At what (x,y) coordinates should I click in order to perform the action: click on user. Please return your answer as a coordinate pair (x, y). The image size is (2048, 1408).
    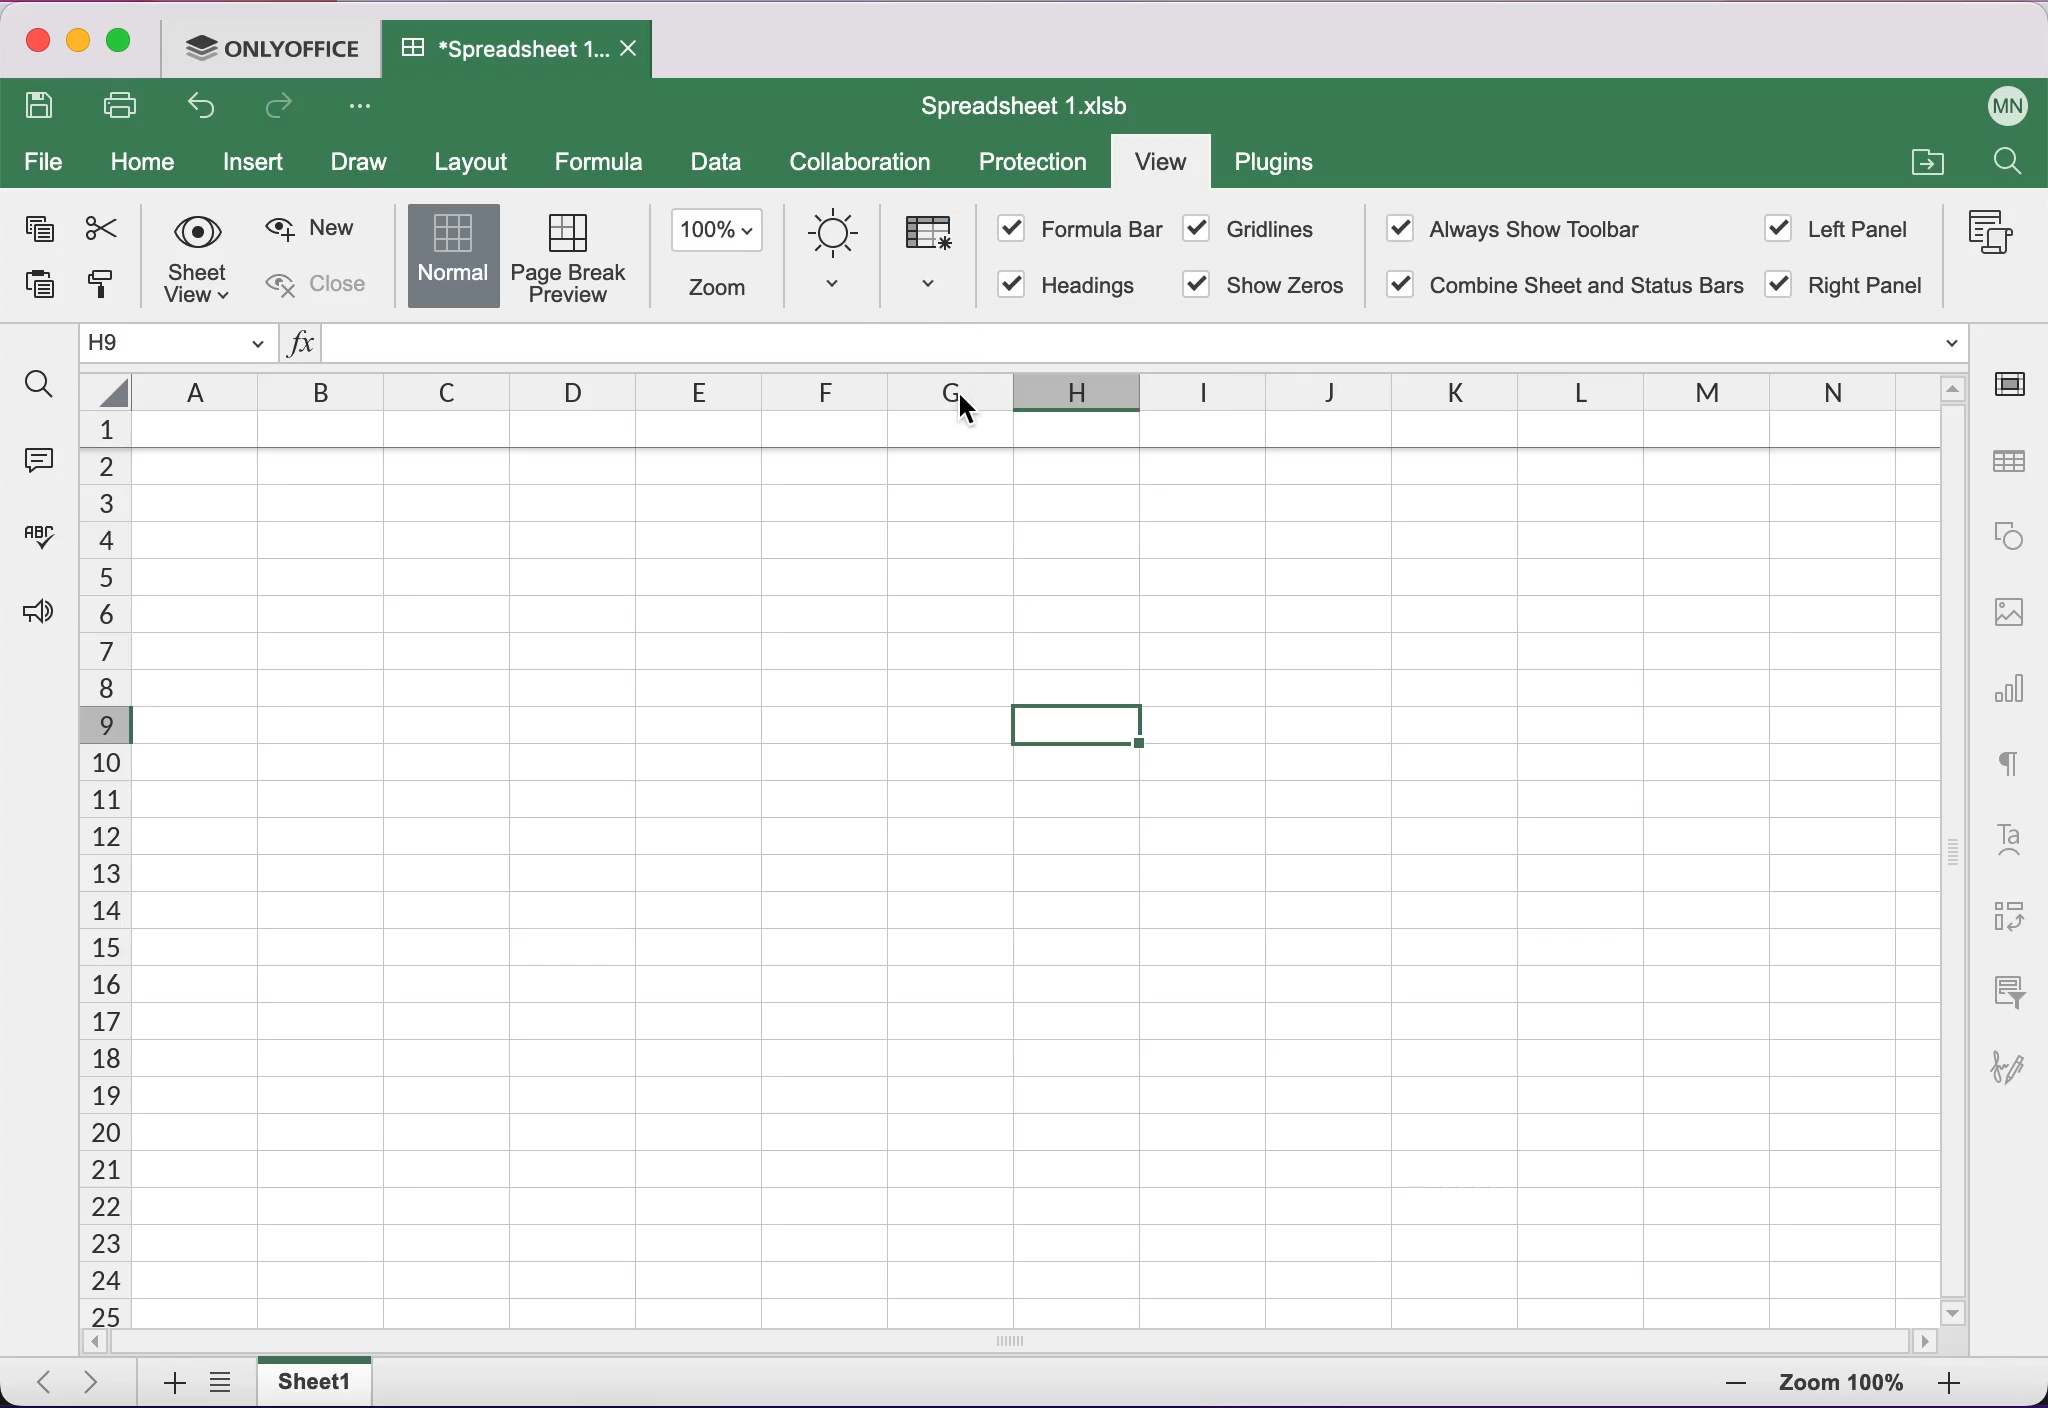
    Looking at the image, I should click on (1997, 102).